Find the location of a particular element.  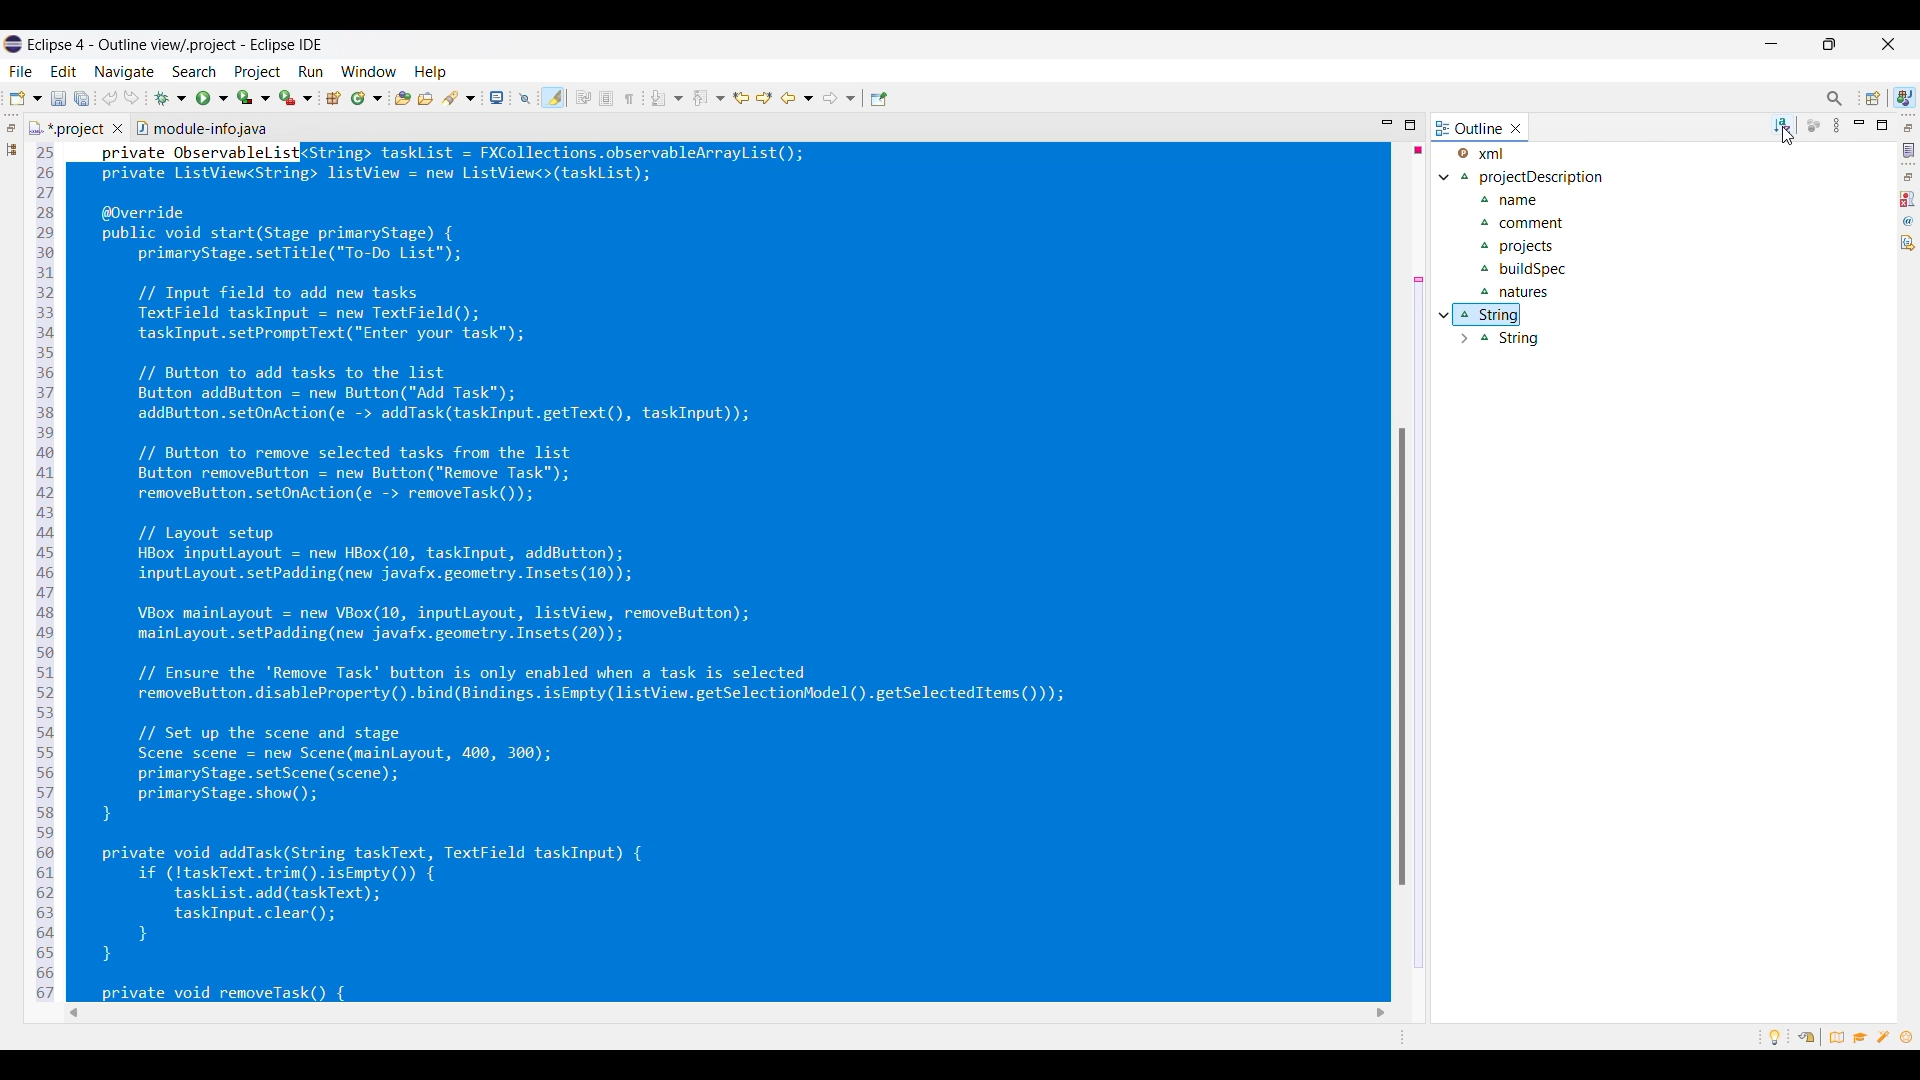

Search options is located at coordinates (459, 98).